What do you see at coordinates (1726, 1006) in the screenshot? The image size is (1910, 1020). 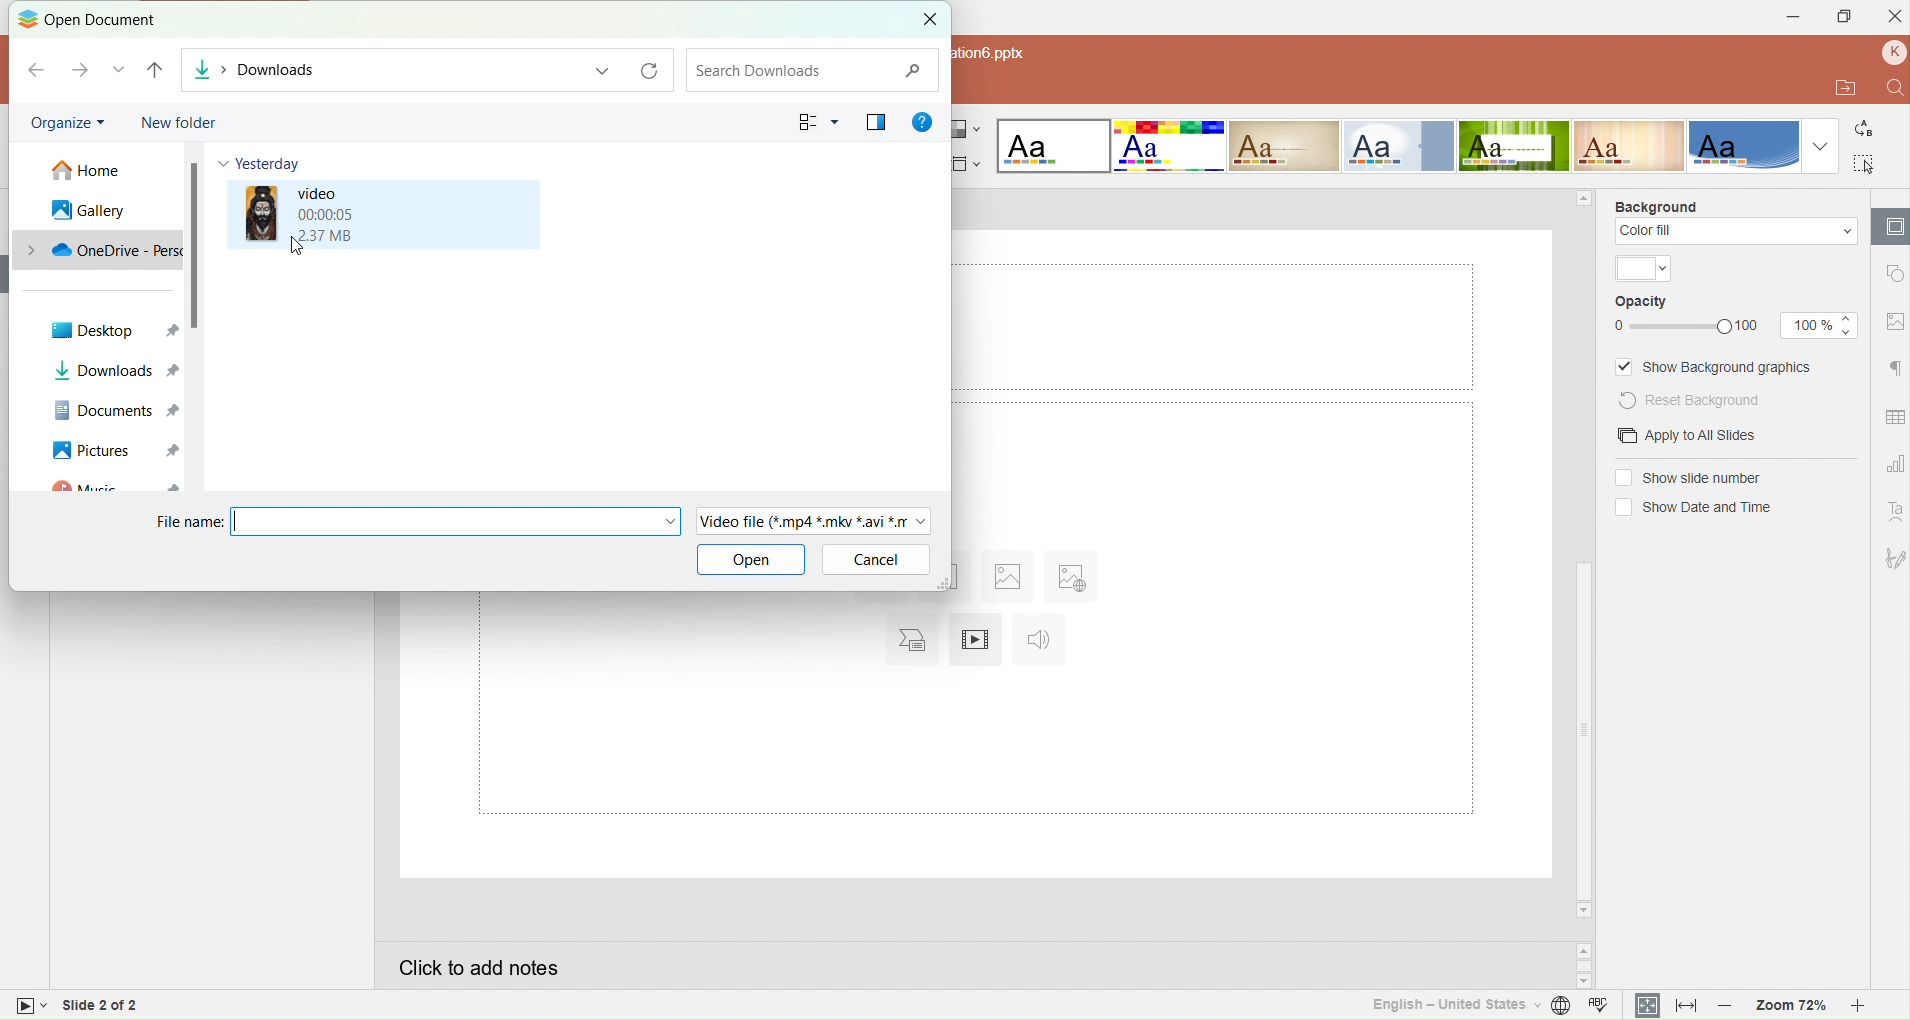 I see `Zoom out` at bounding box center [1726, 1006].